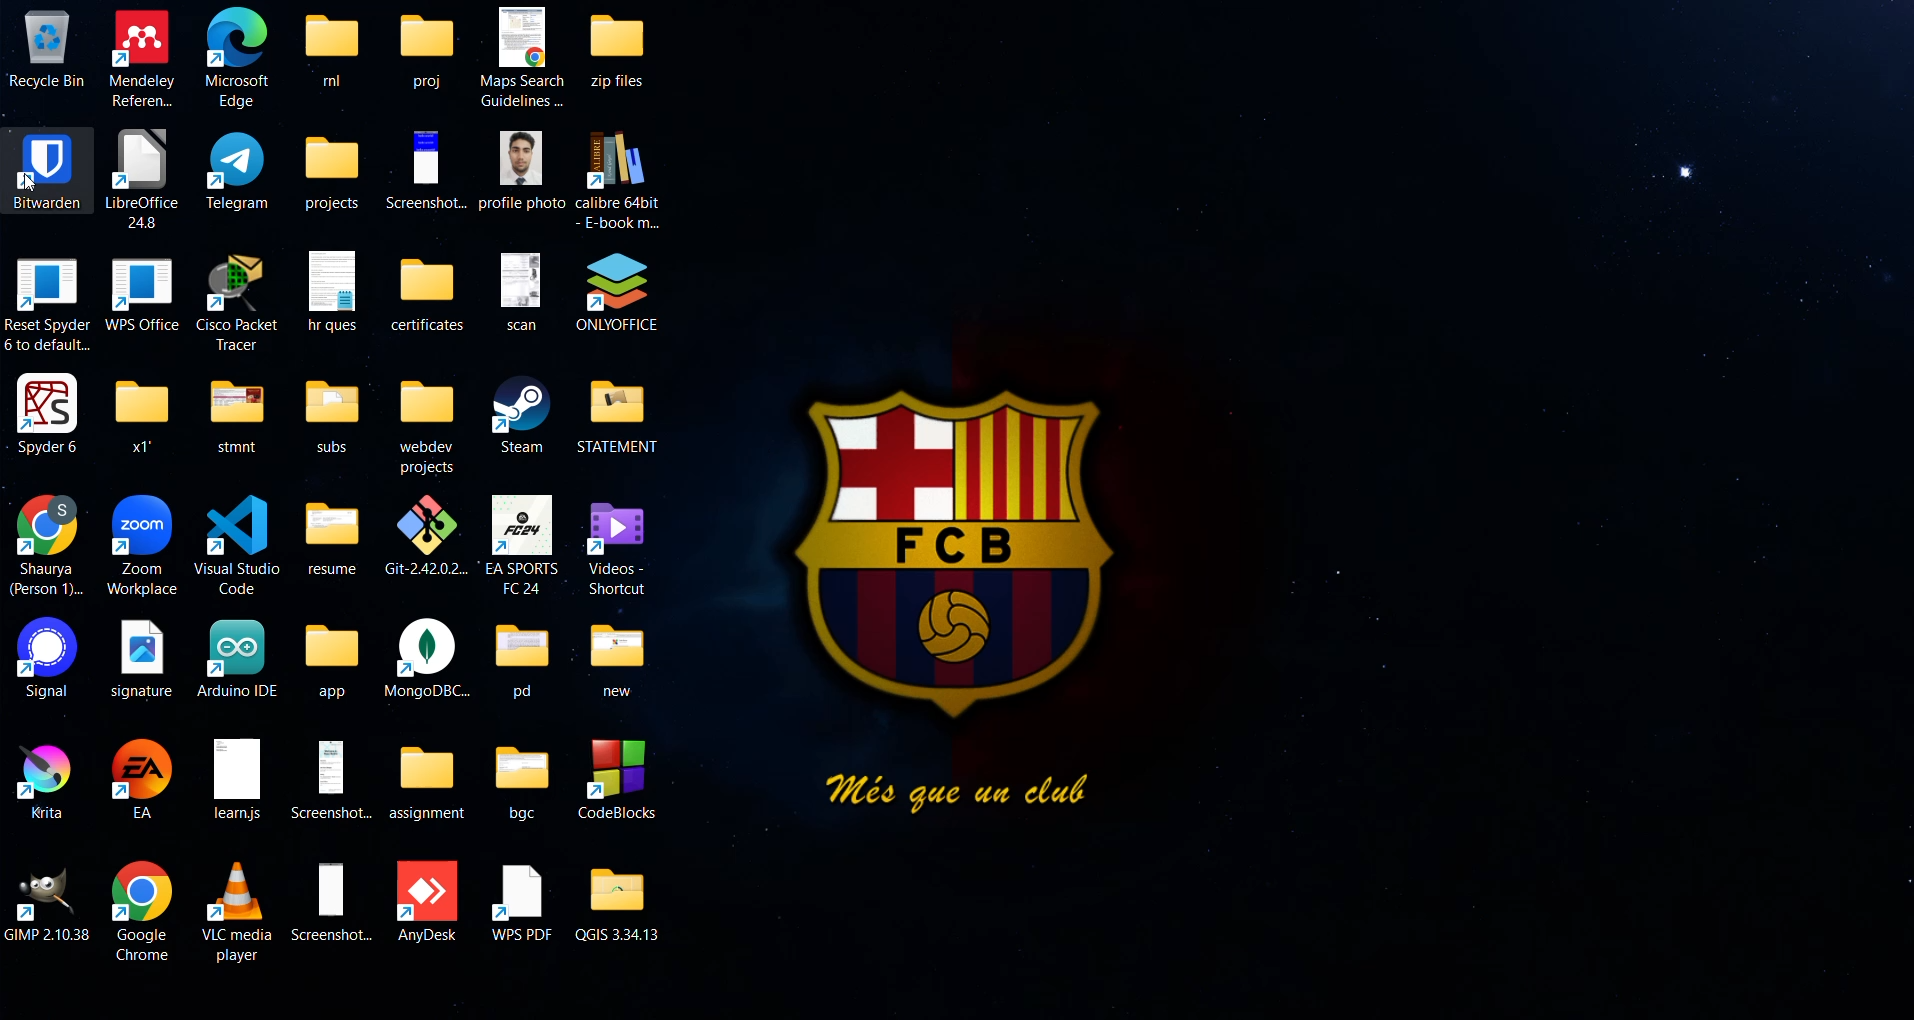 This screenshot has height=1020, width=1914. I want to click on STATEMENT, so click(621, 416).